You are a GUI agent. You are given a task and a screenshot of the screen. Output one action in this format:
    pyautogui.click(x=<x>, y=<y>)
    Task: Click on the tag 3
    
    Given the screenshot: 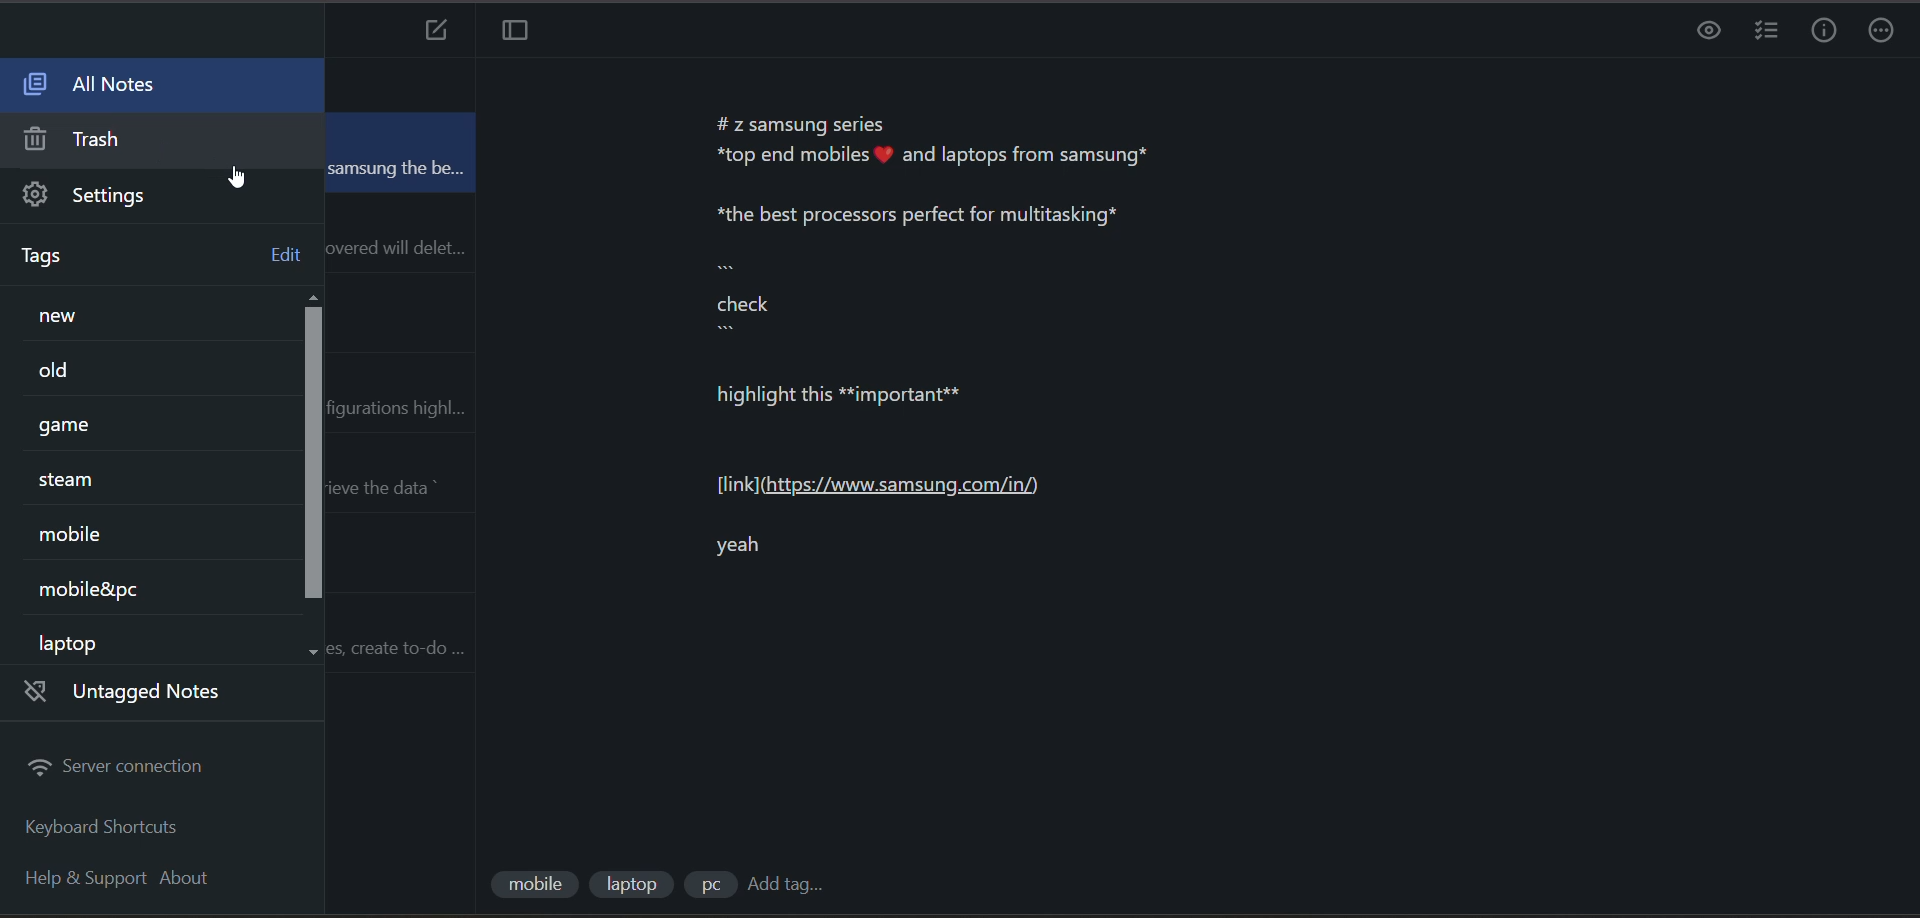 What is the action you would take?
    pyautogui.click(x=71, y=424)
    